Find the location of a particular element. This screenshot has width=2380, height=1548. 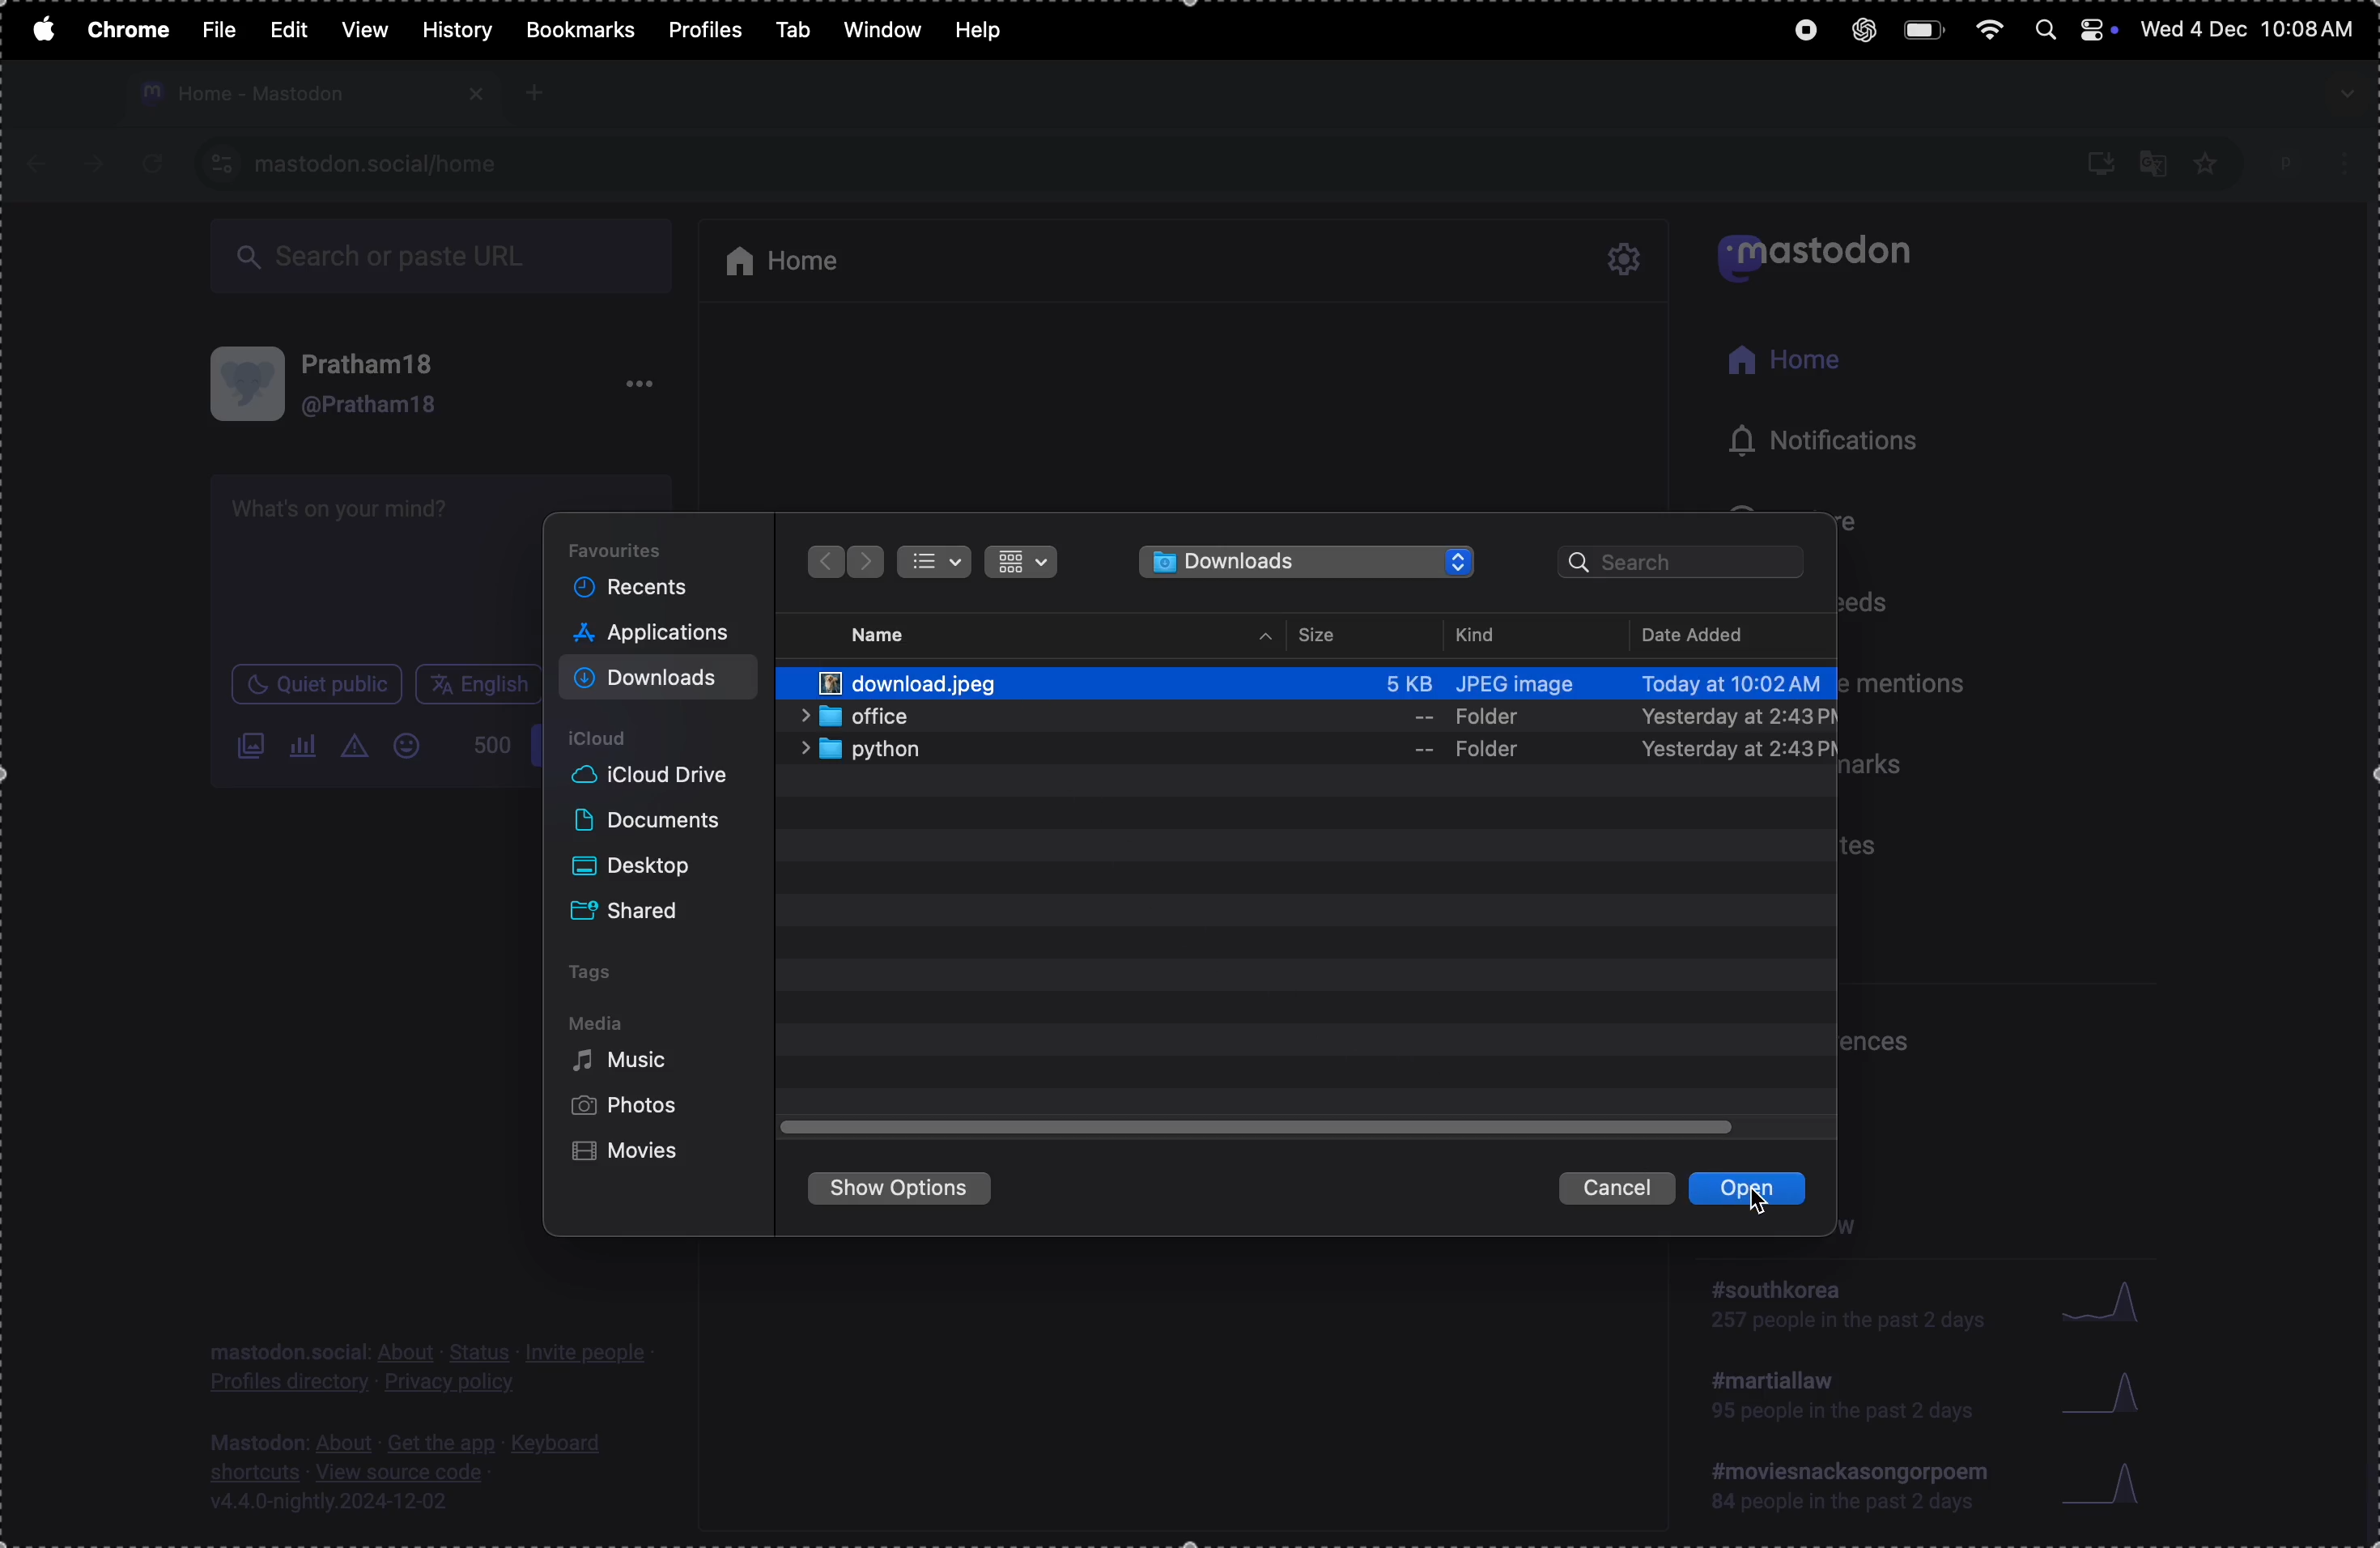

Recent is located at coordinates (640, 588).